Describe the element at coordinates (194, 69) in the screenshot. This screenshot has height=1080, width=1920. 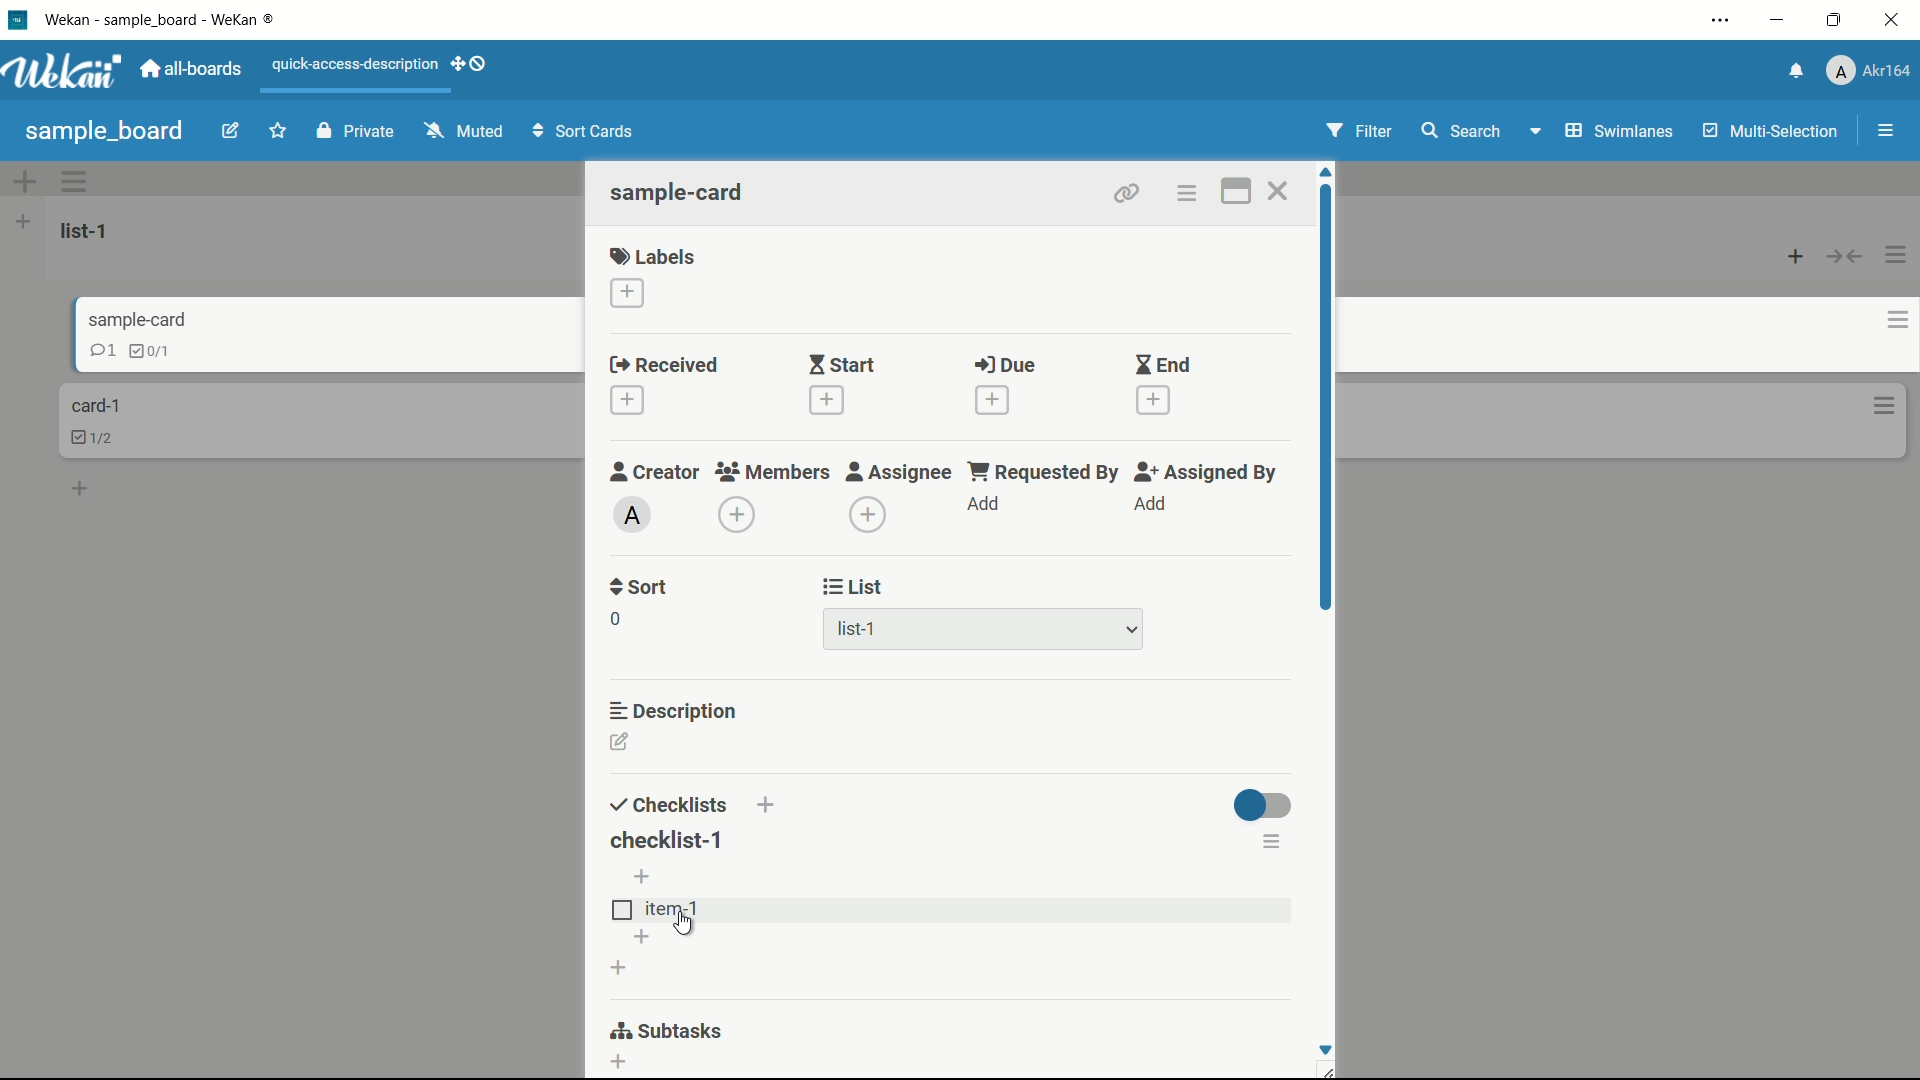
I see `all boards` at that location.